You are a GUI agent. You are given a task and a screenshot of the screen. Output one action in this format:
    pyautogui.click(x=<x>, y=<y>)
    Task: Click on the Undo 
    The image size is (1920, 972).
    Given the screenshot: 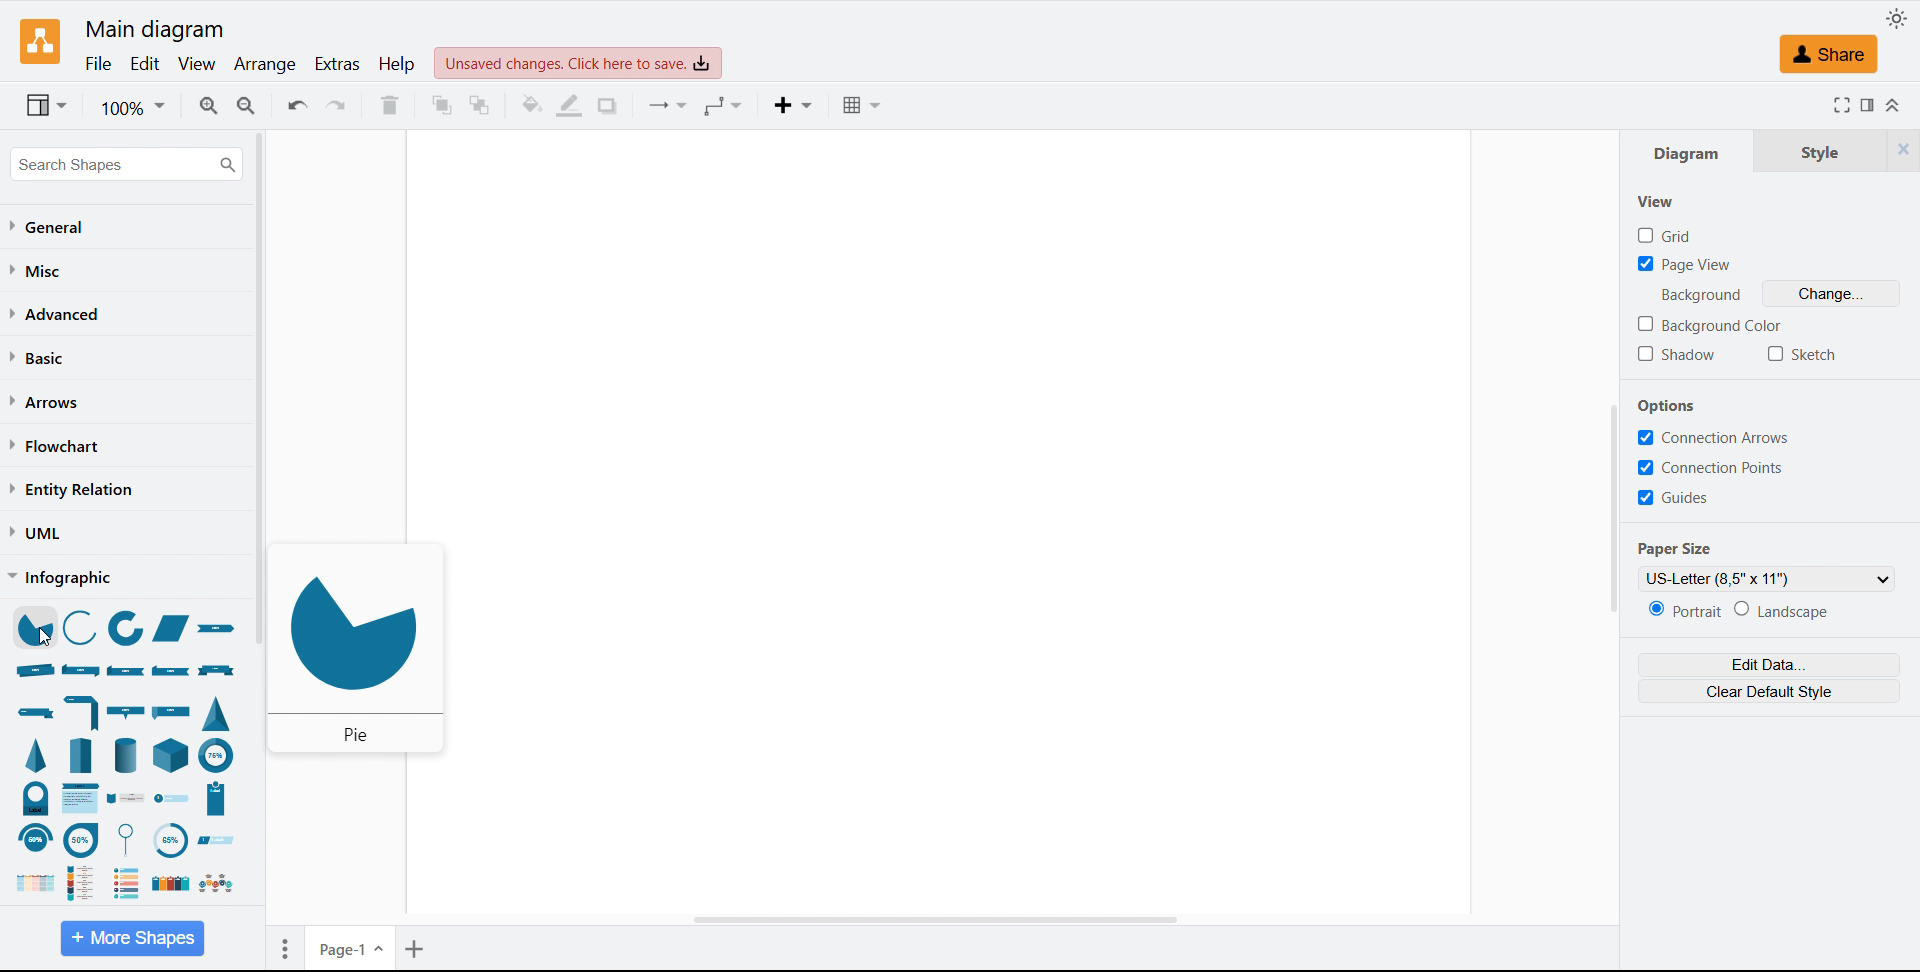 What is the action you would take?
    pyautogui.click(x=296, y=107)
    